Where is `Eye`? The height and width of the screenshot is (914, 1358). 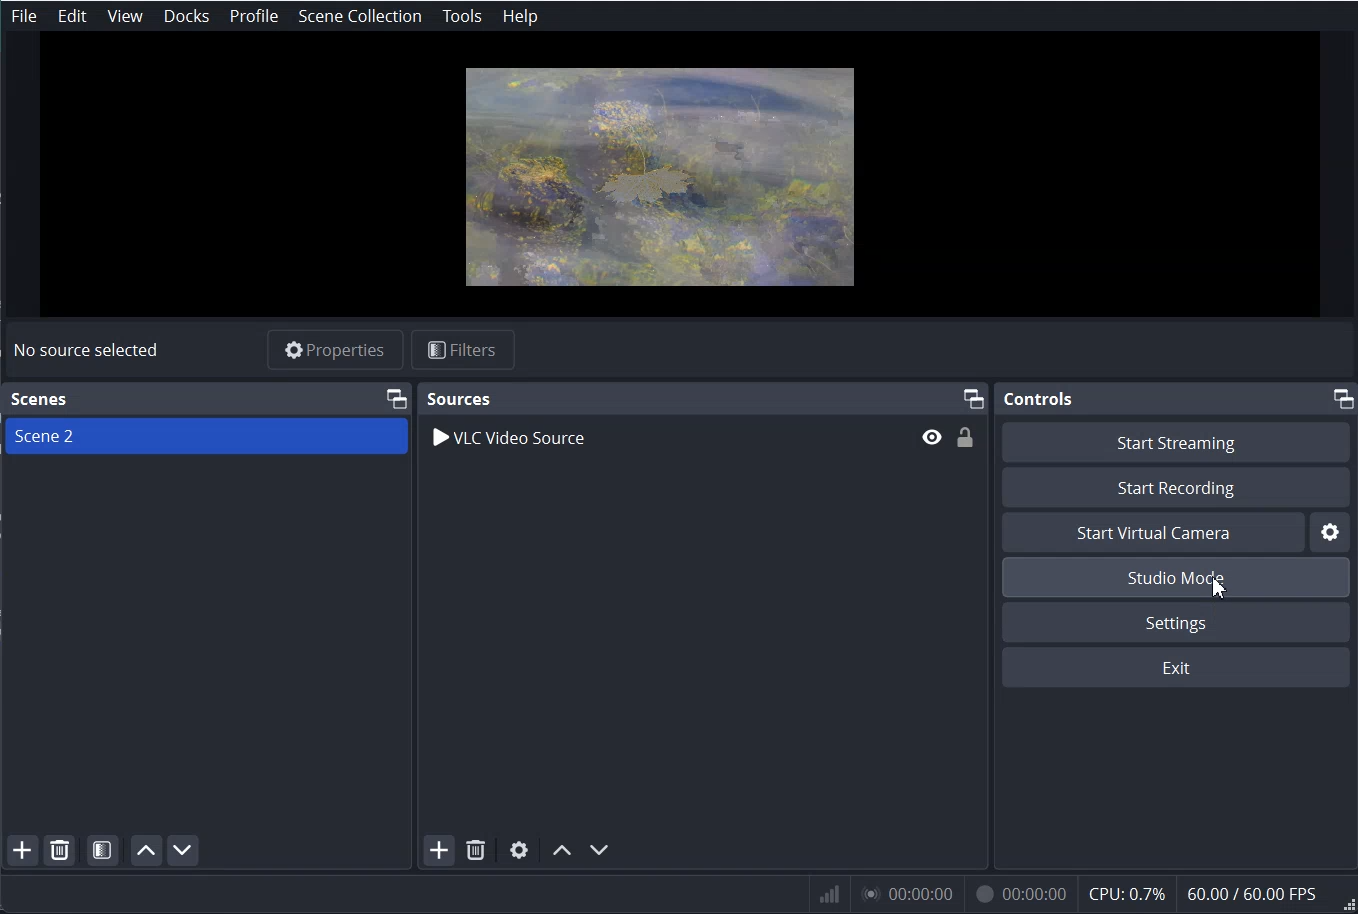
Eye is located at coordinates (932, 436).